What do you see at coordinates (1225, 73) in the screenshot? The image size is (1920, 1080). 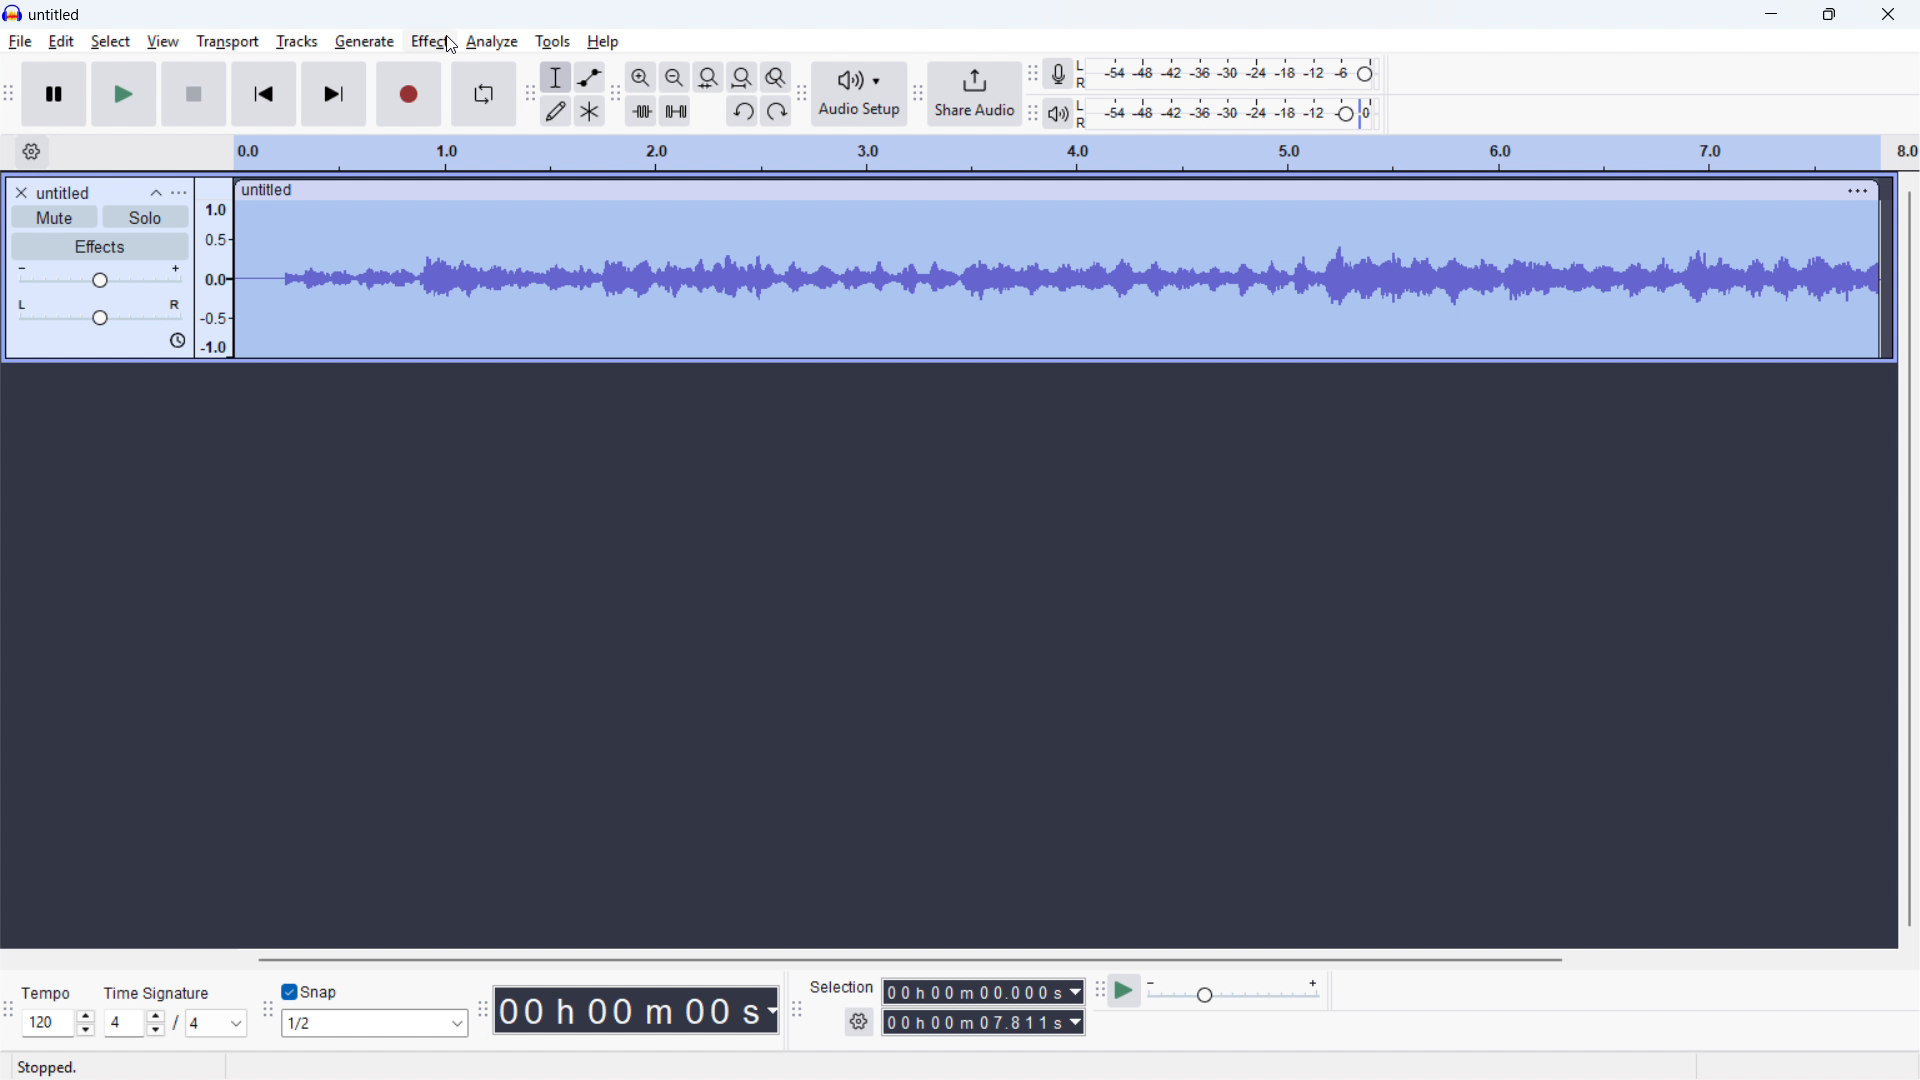 I see `Recording level ` at bounding box center [1225, 73].